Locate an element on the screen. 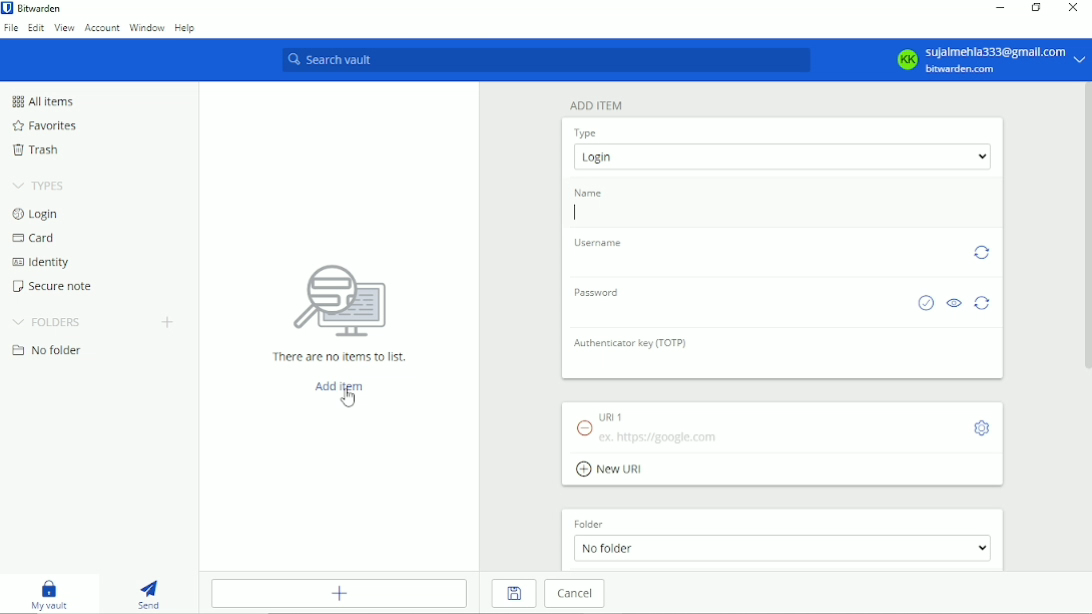 The image size is (1092, 614). Window is located at coordinates (146, 28).